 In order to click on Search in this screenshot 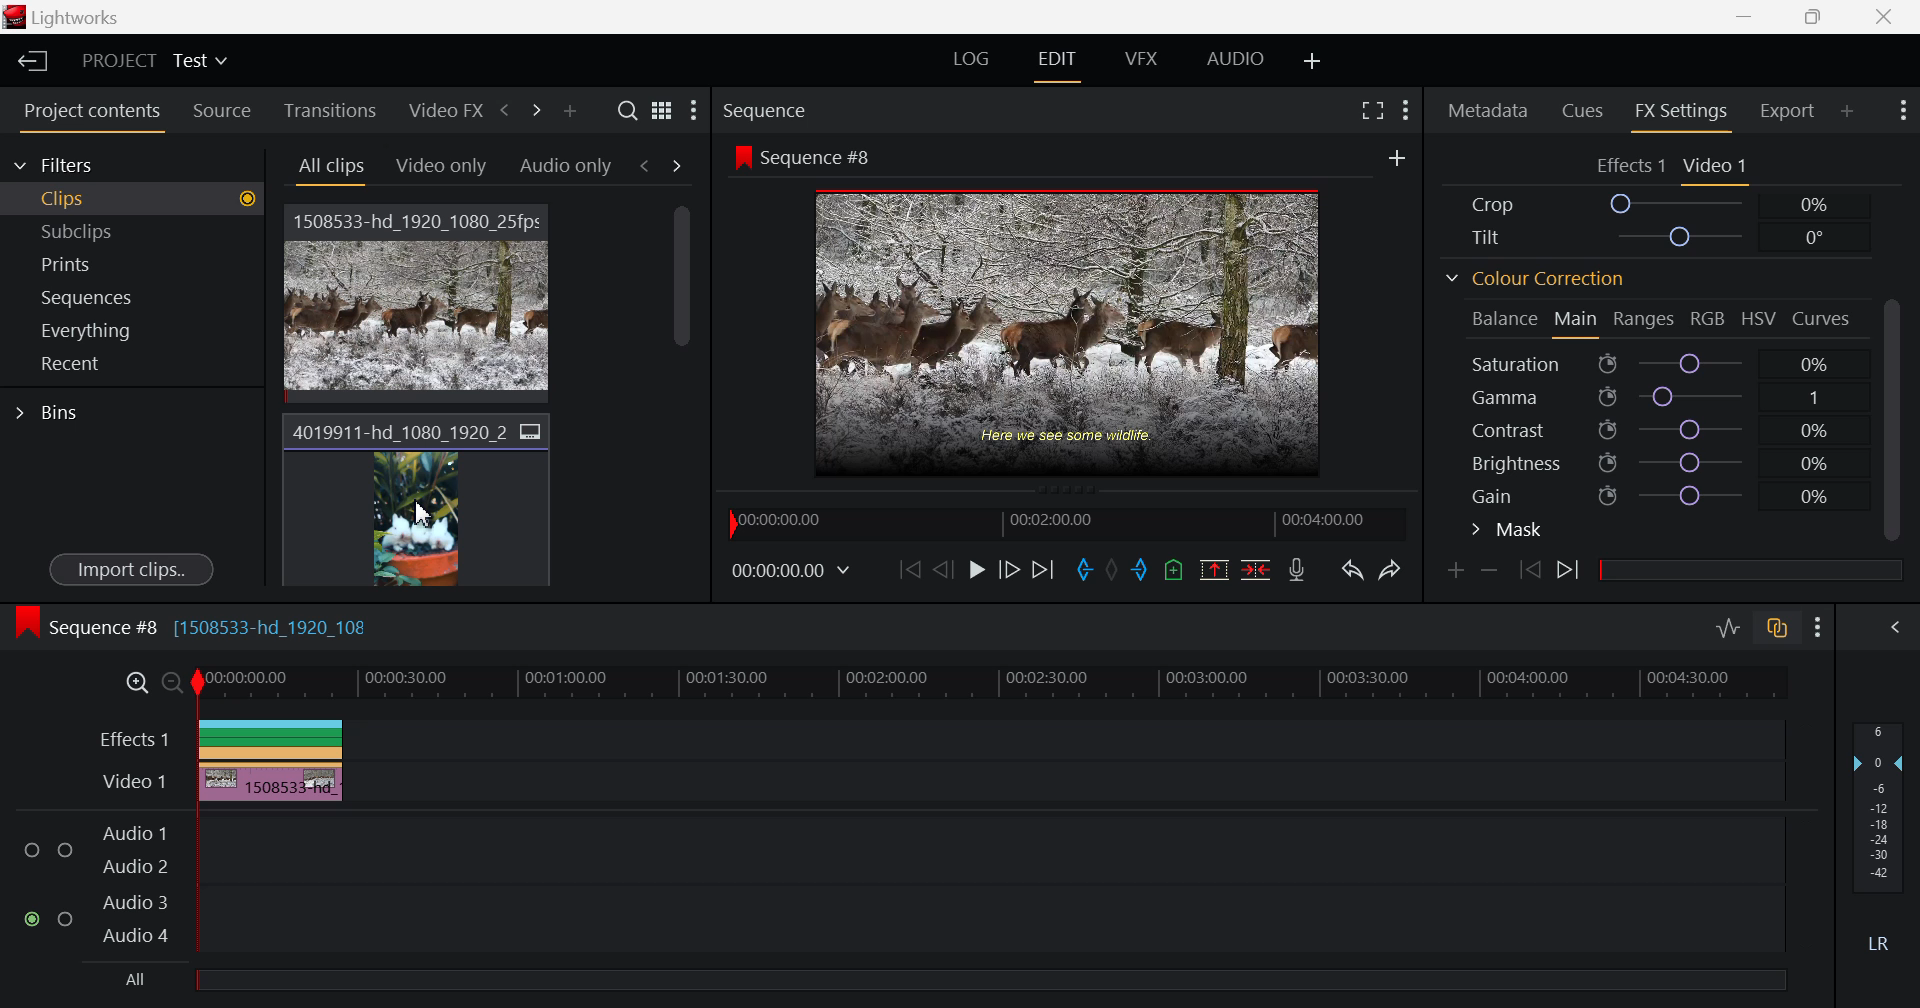, I will do `click(626, 109)`.